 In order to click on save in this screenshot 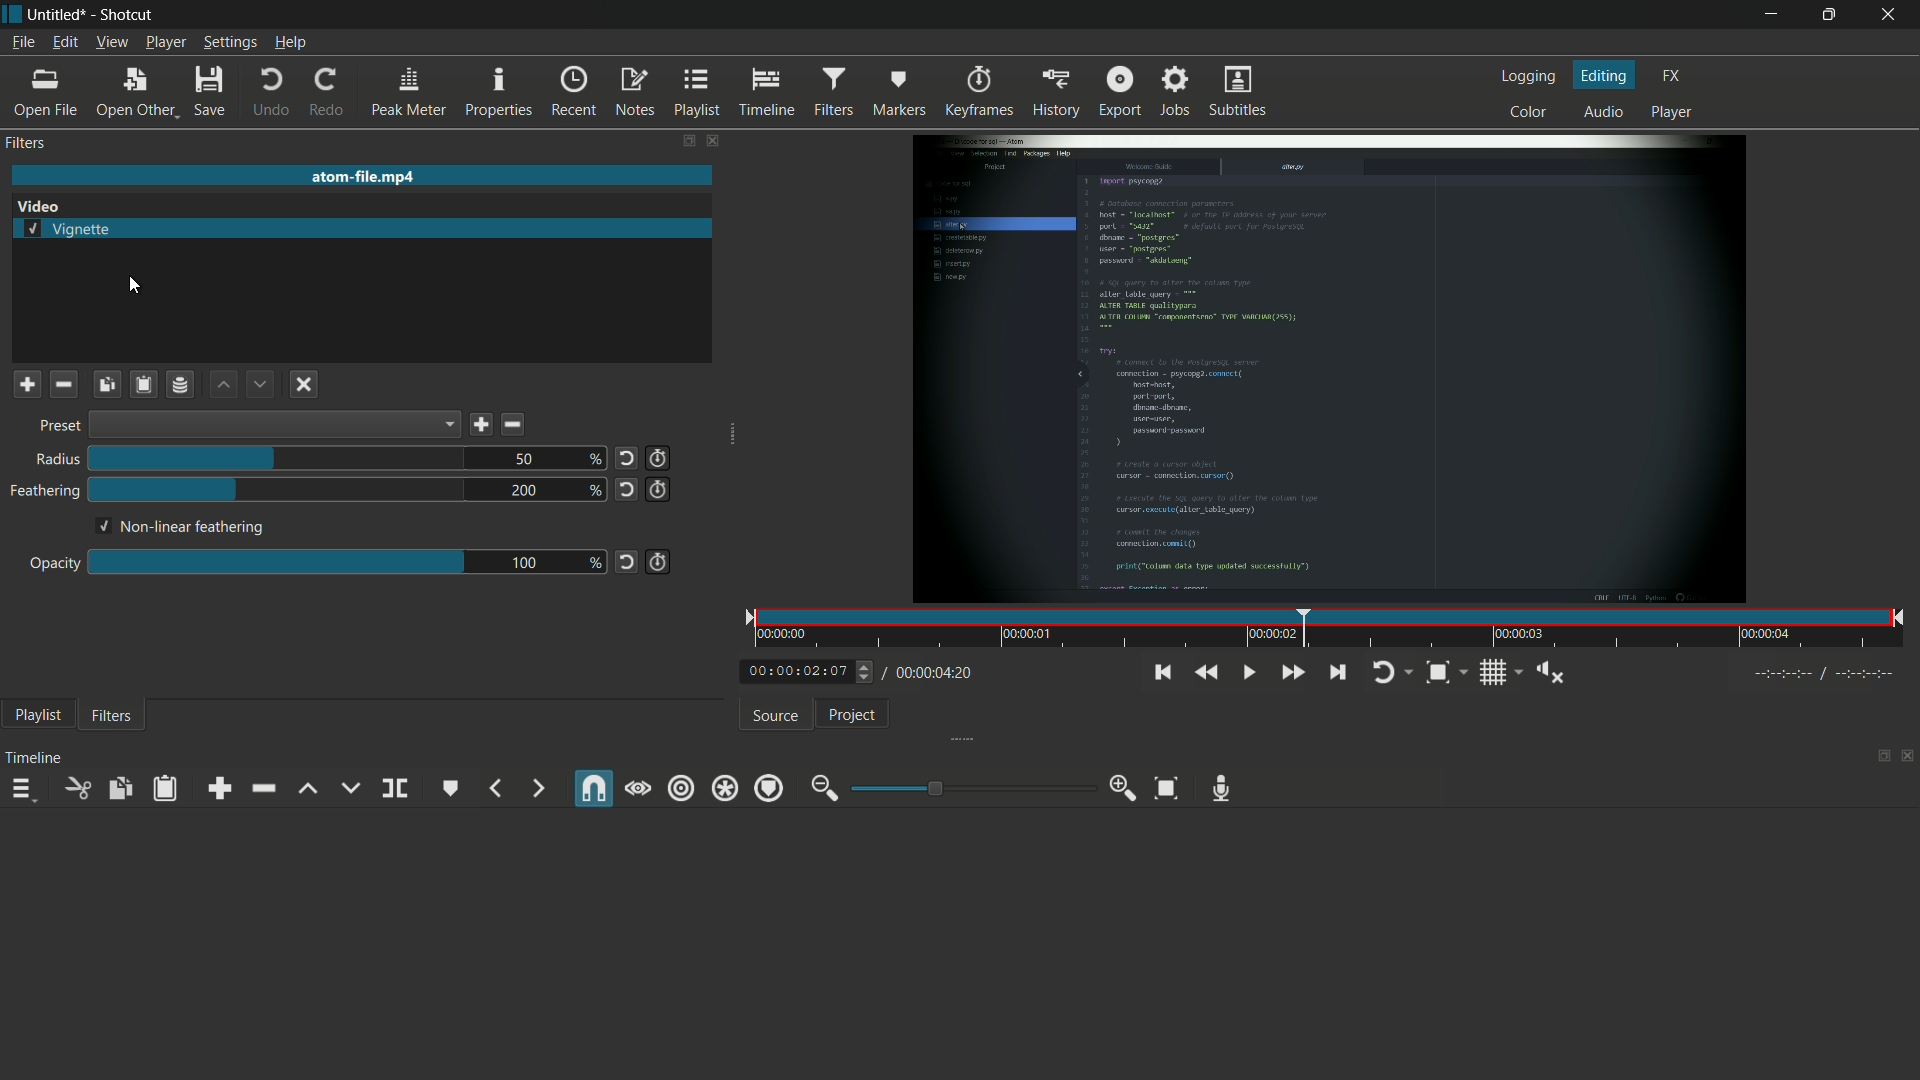, I will do `click(211, 91)`.